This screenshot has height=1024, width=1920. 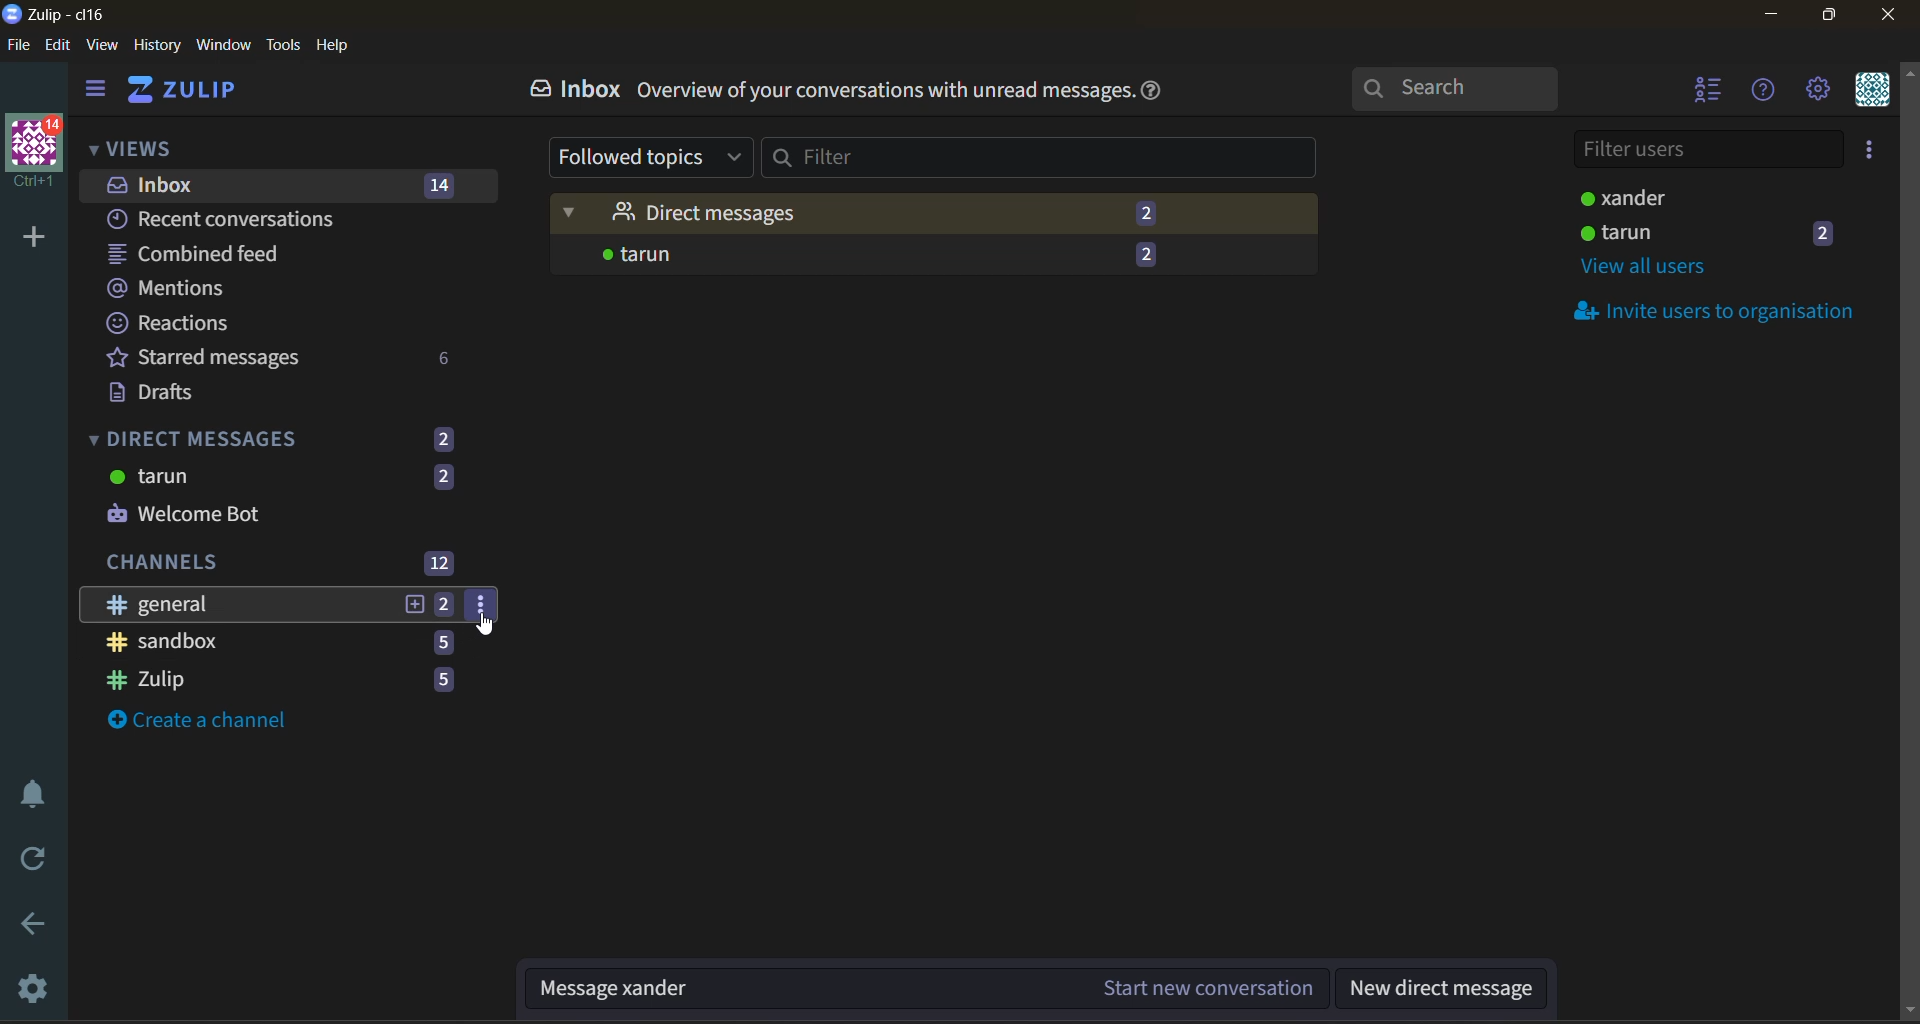 I want to click on go back, so click(x=39, y=925).